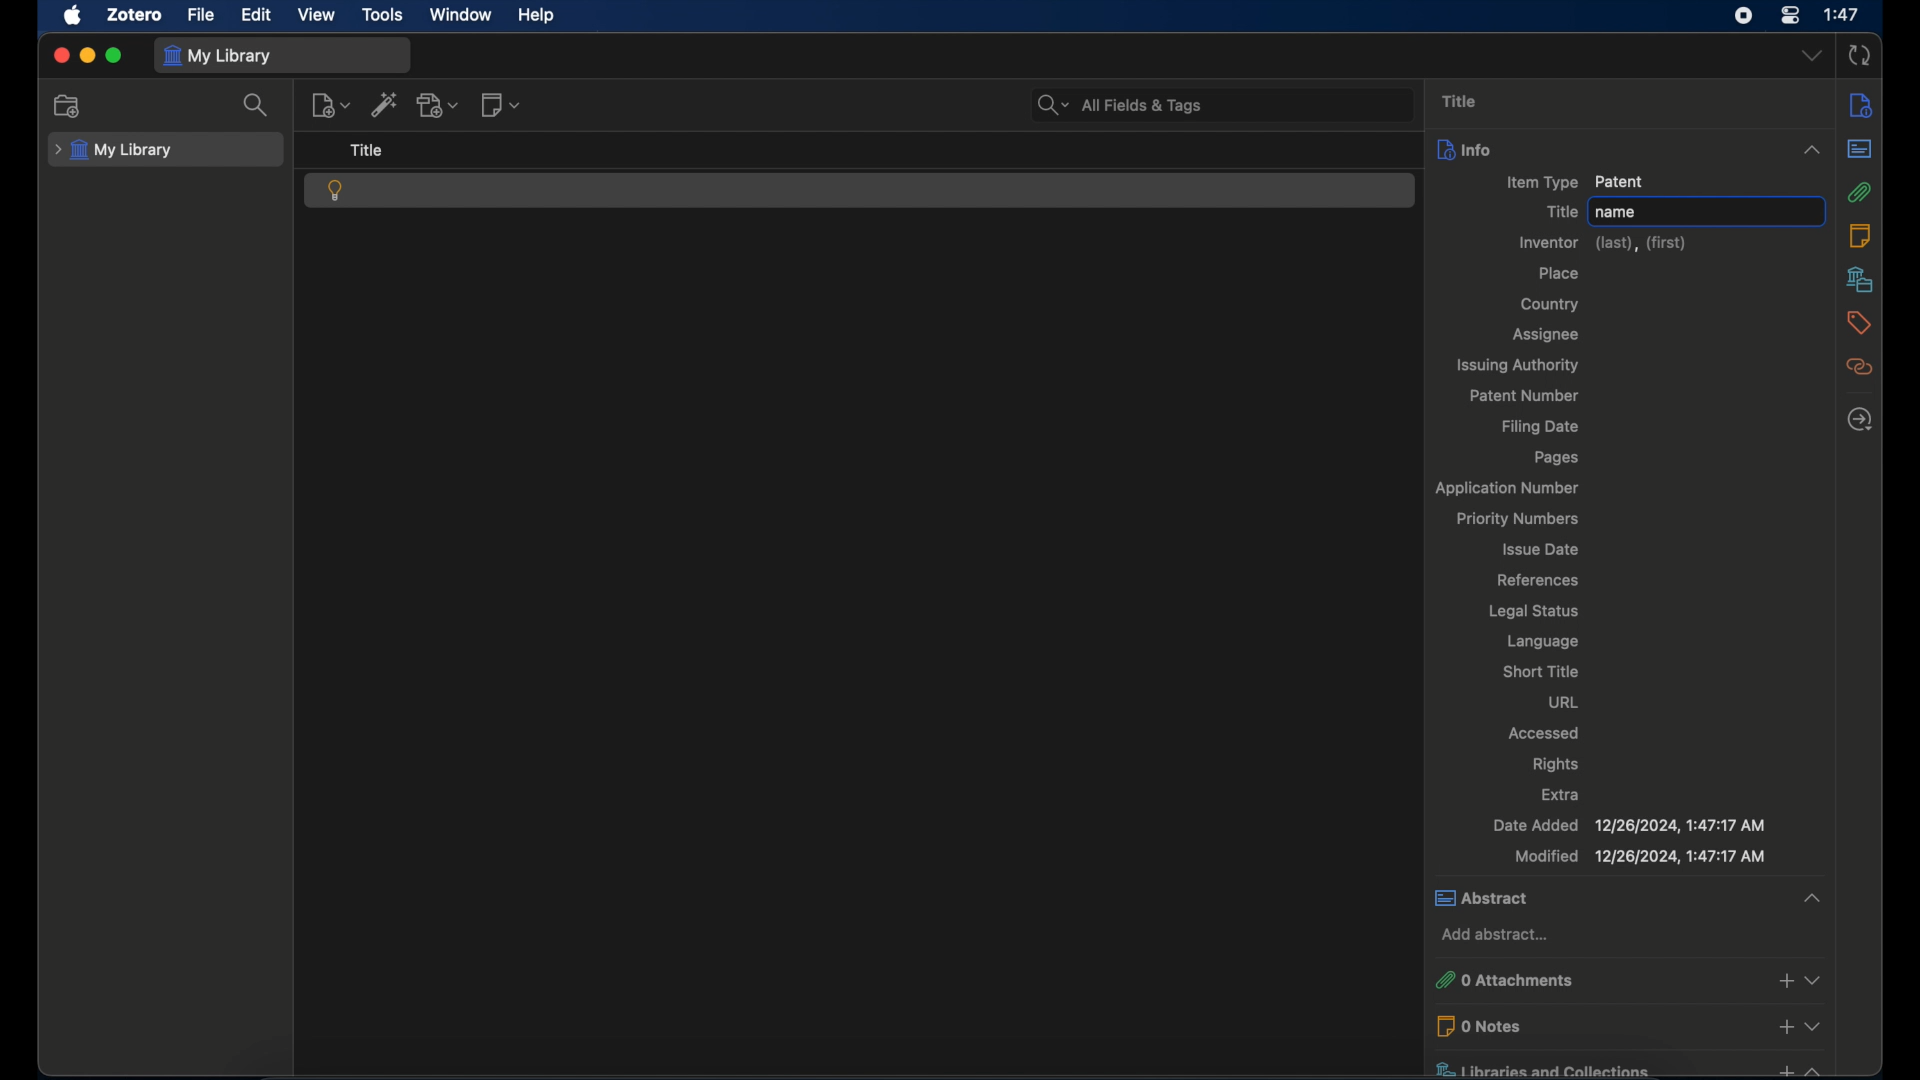 The image size is (1920, 1080). I want to click on title, so click(368, 150).